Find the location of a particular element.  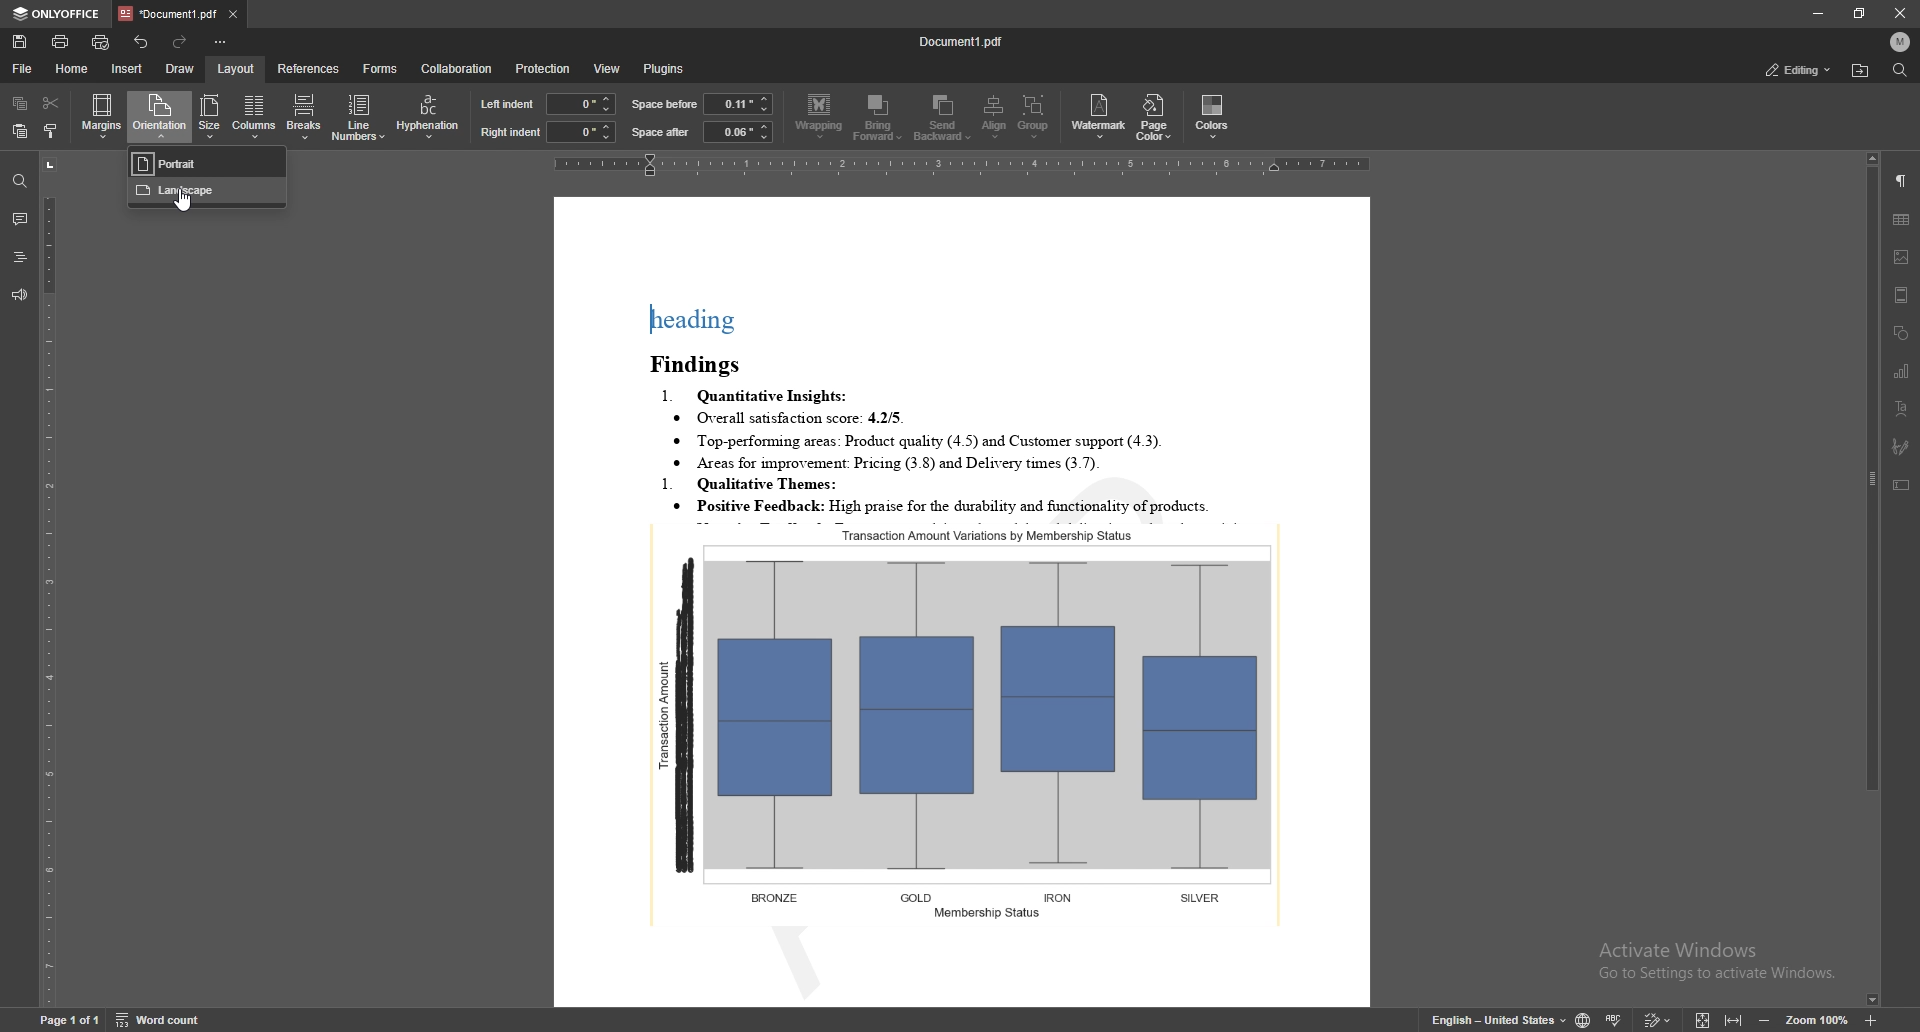

zoom is located at coordinates (1817, 1020).